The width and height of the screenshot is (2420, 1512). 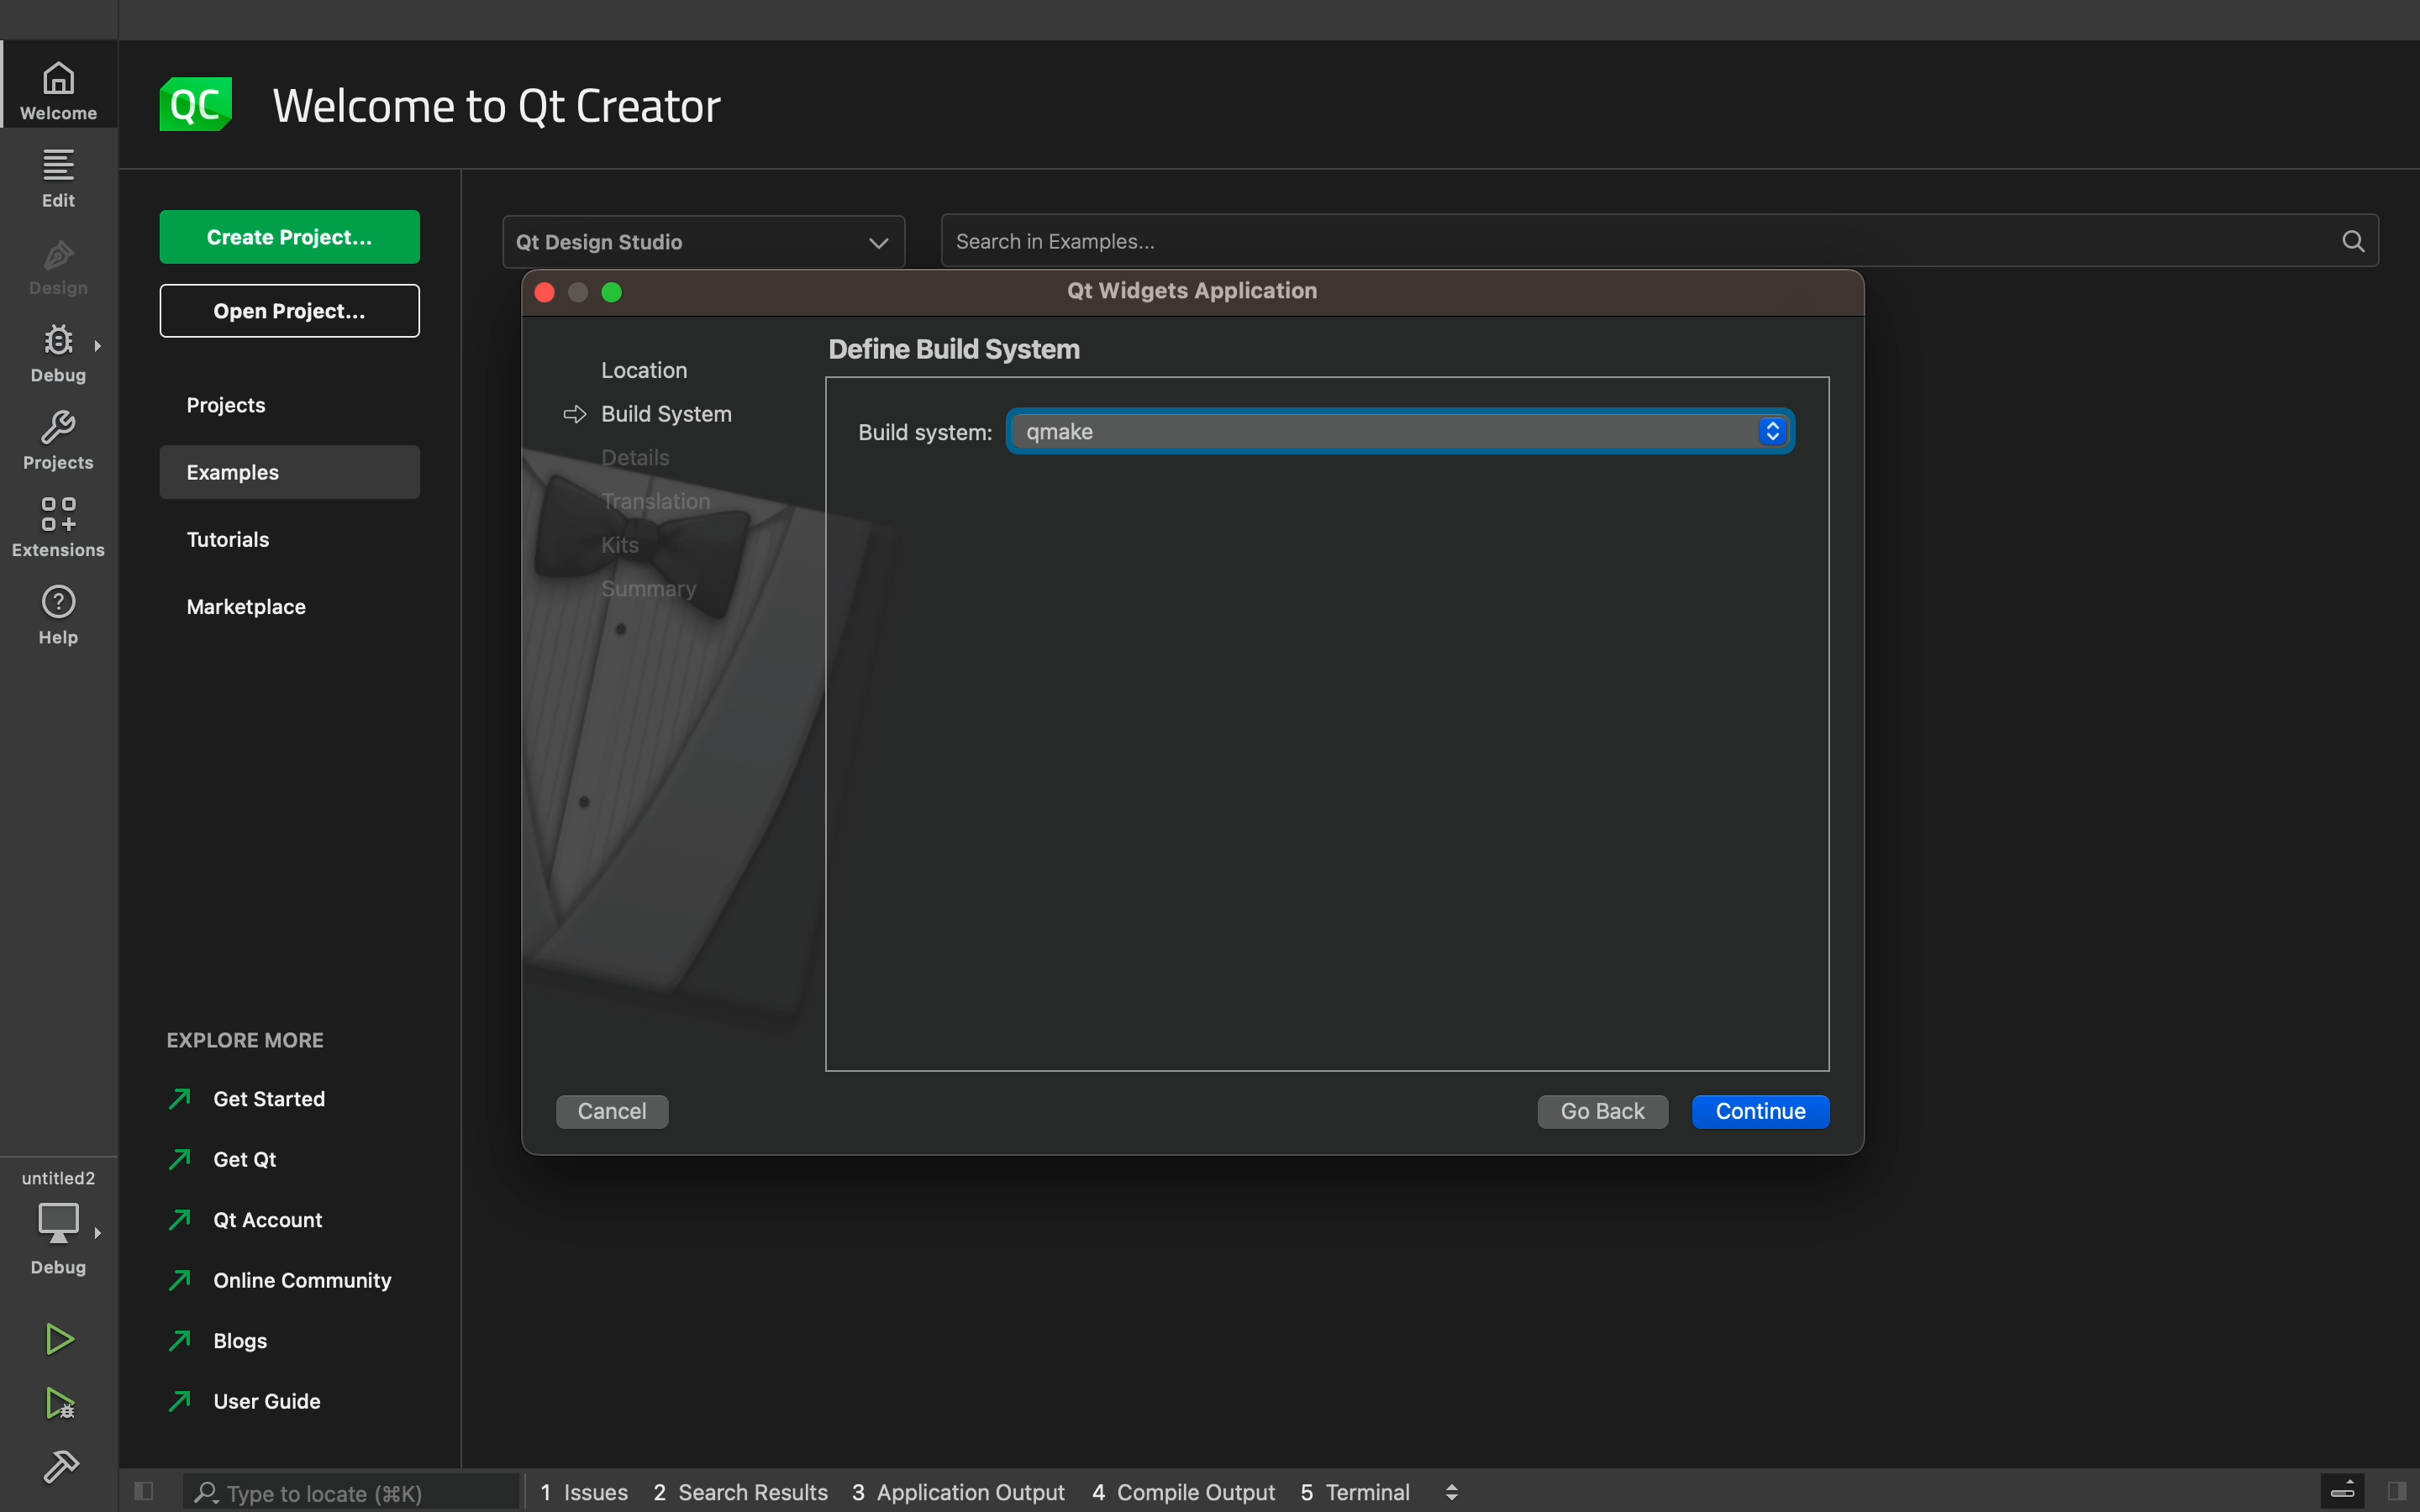 What do you see at coordinates (644, 413) in the screenshot?
I see `` at bounding box center [644, 413].